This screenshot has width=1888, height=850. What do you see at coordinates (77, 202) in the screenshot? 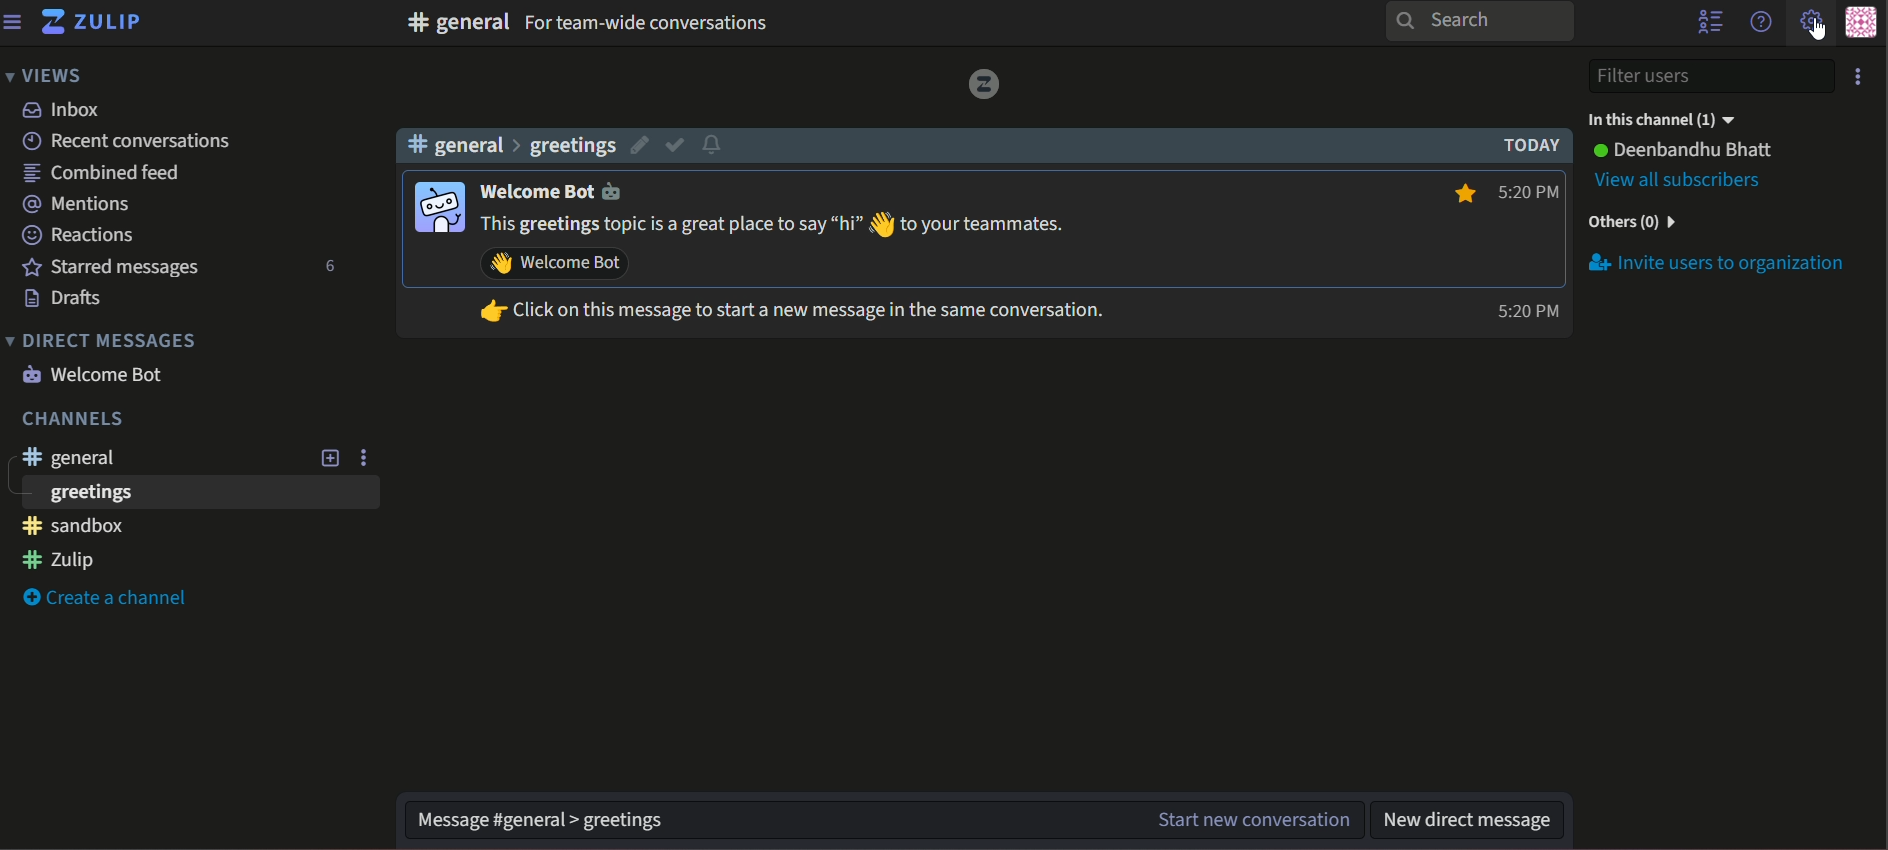
I see `mentions` at bounding box center [77, 202].